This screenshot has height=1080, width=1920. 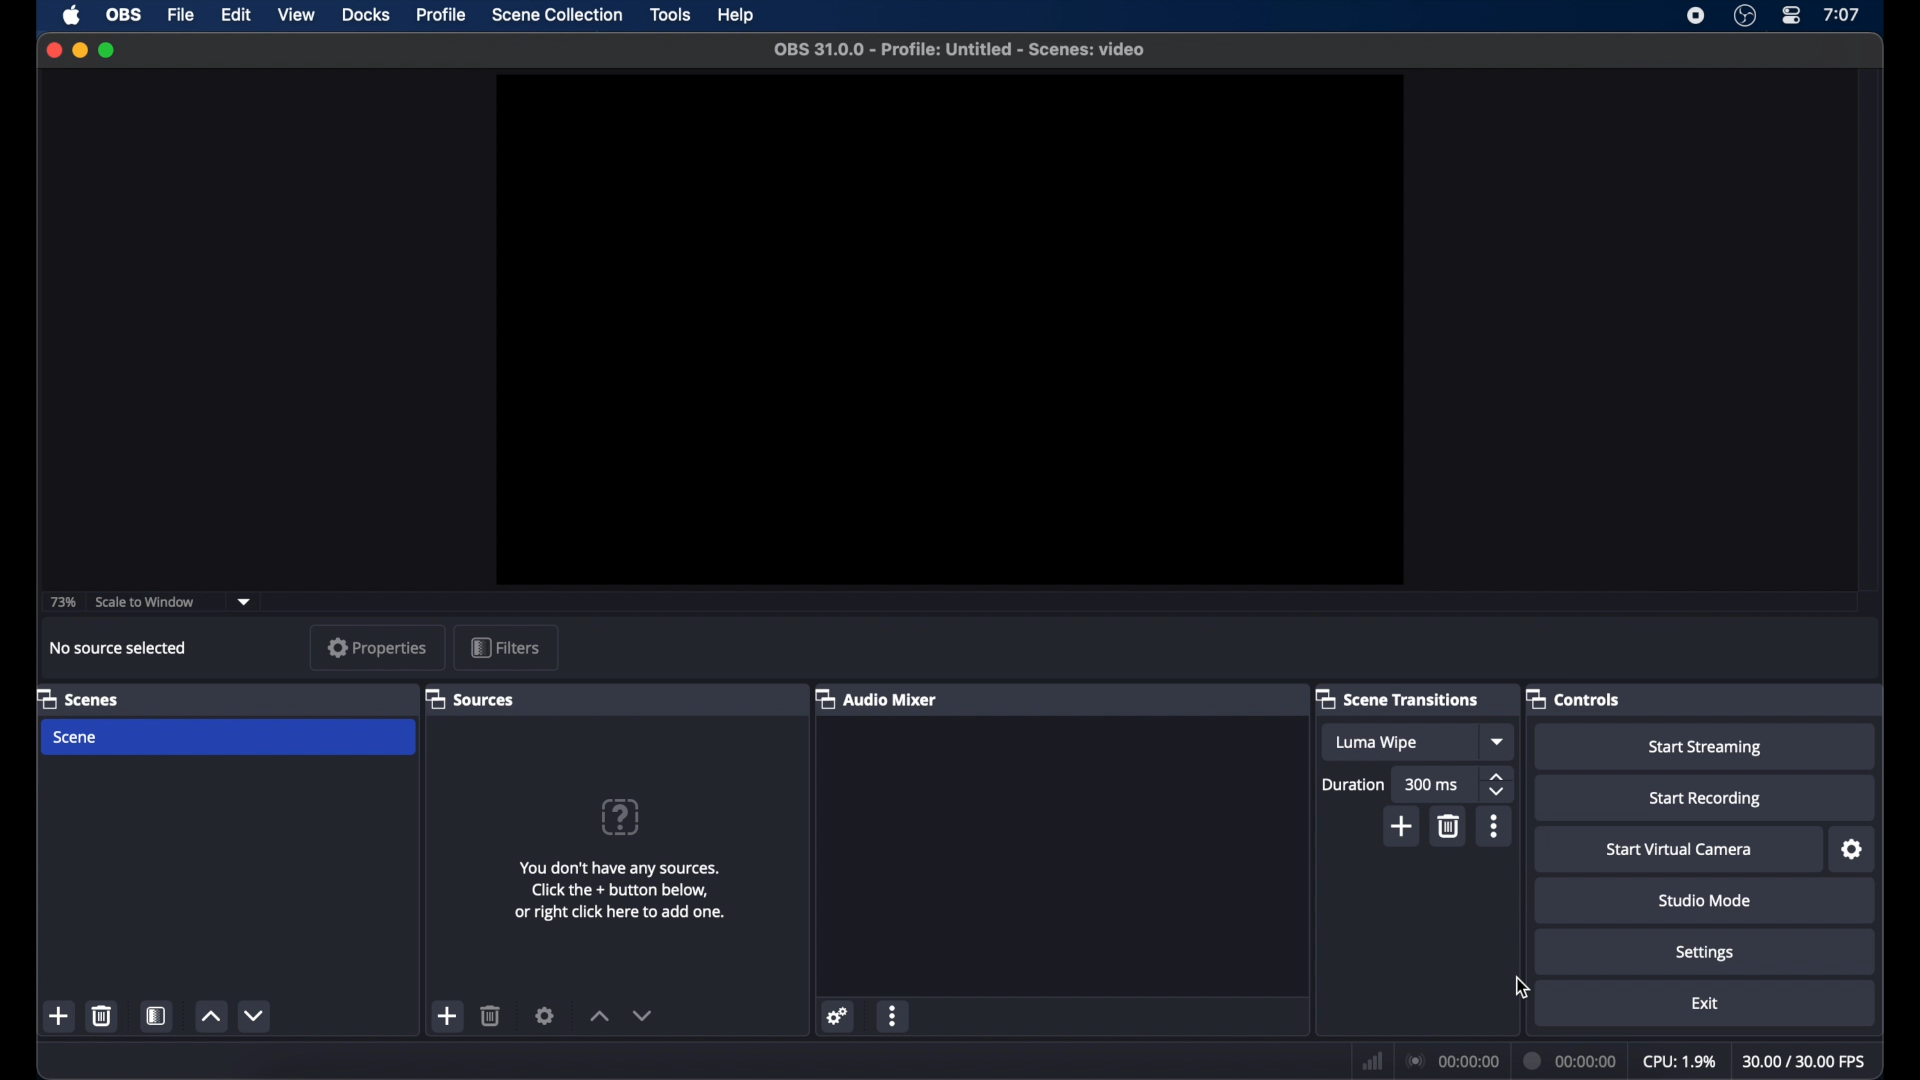 What do you see at coordinates (71, 15) in the screenshot?
I see `apple icon` at bounding box center [71, 15].